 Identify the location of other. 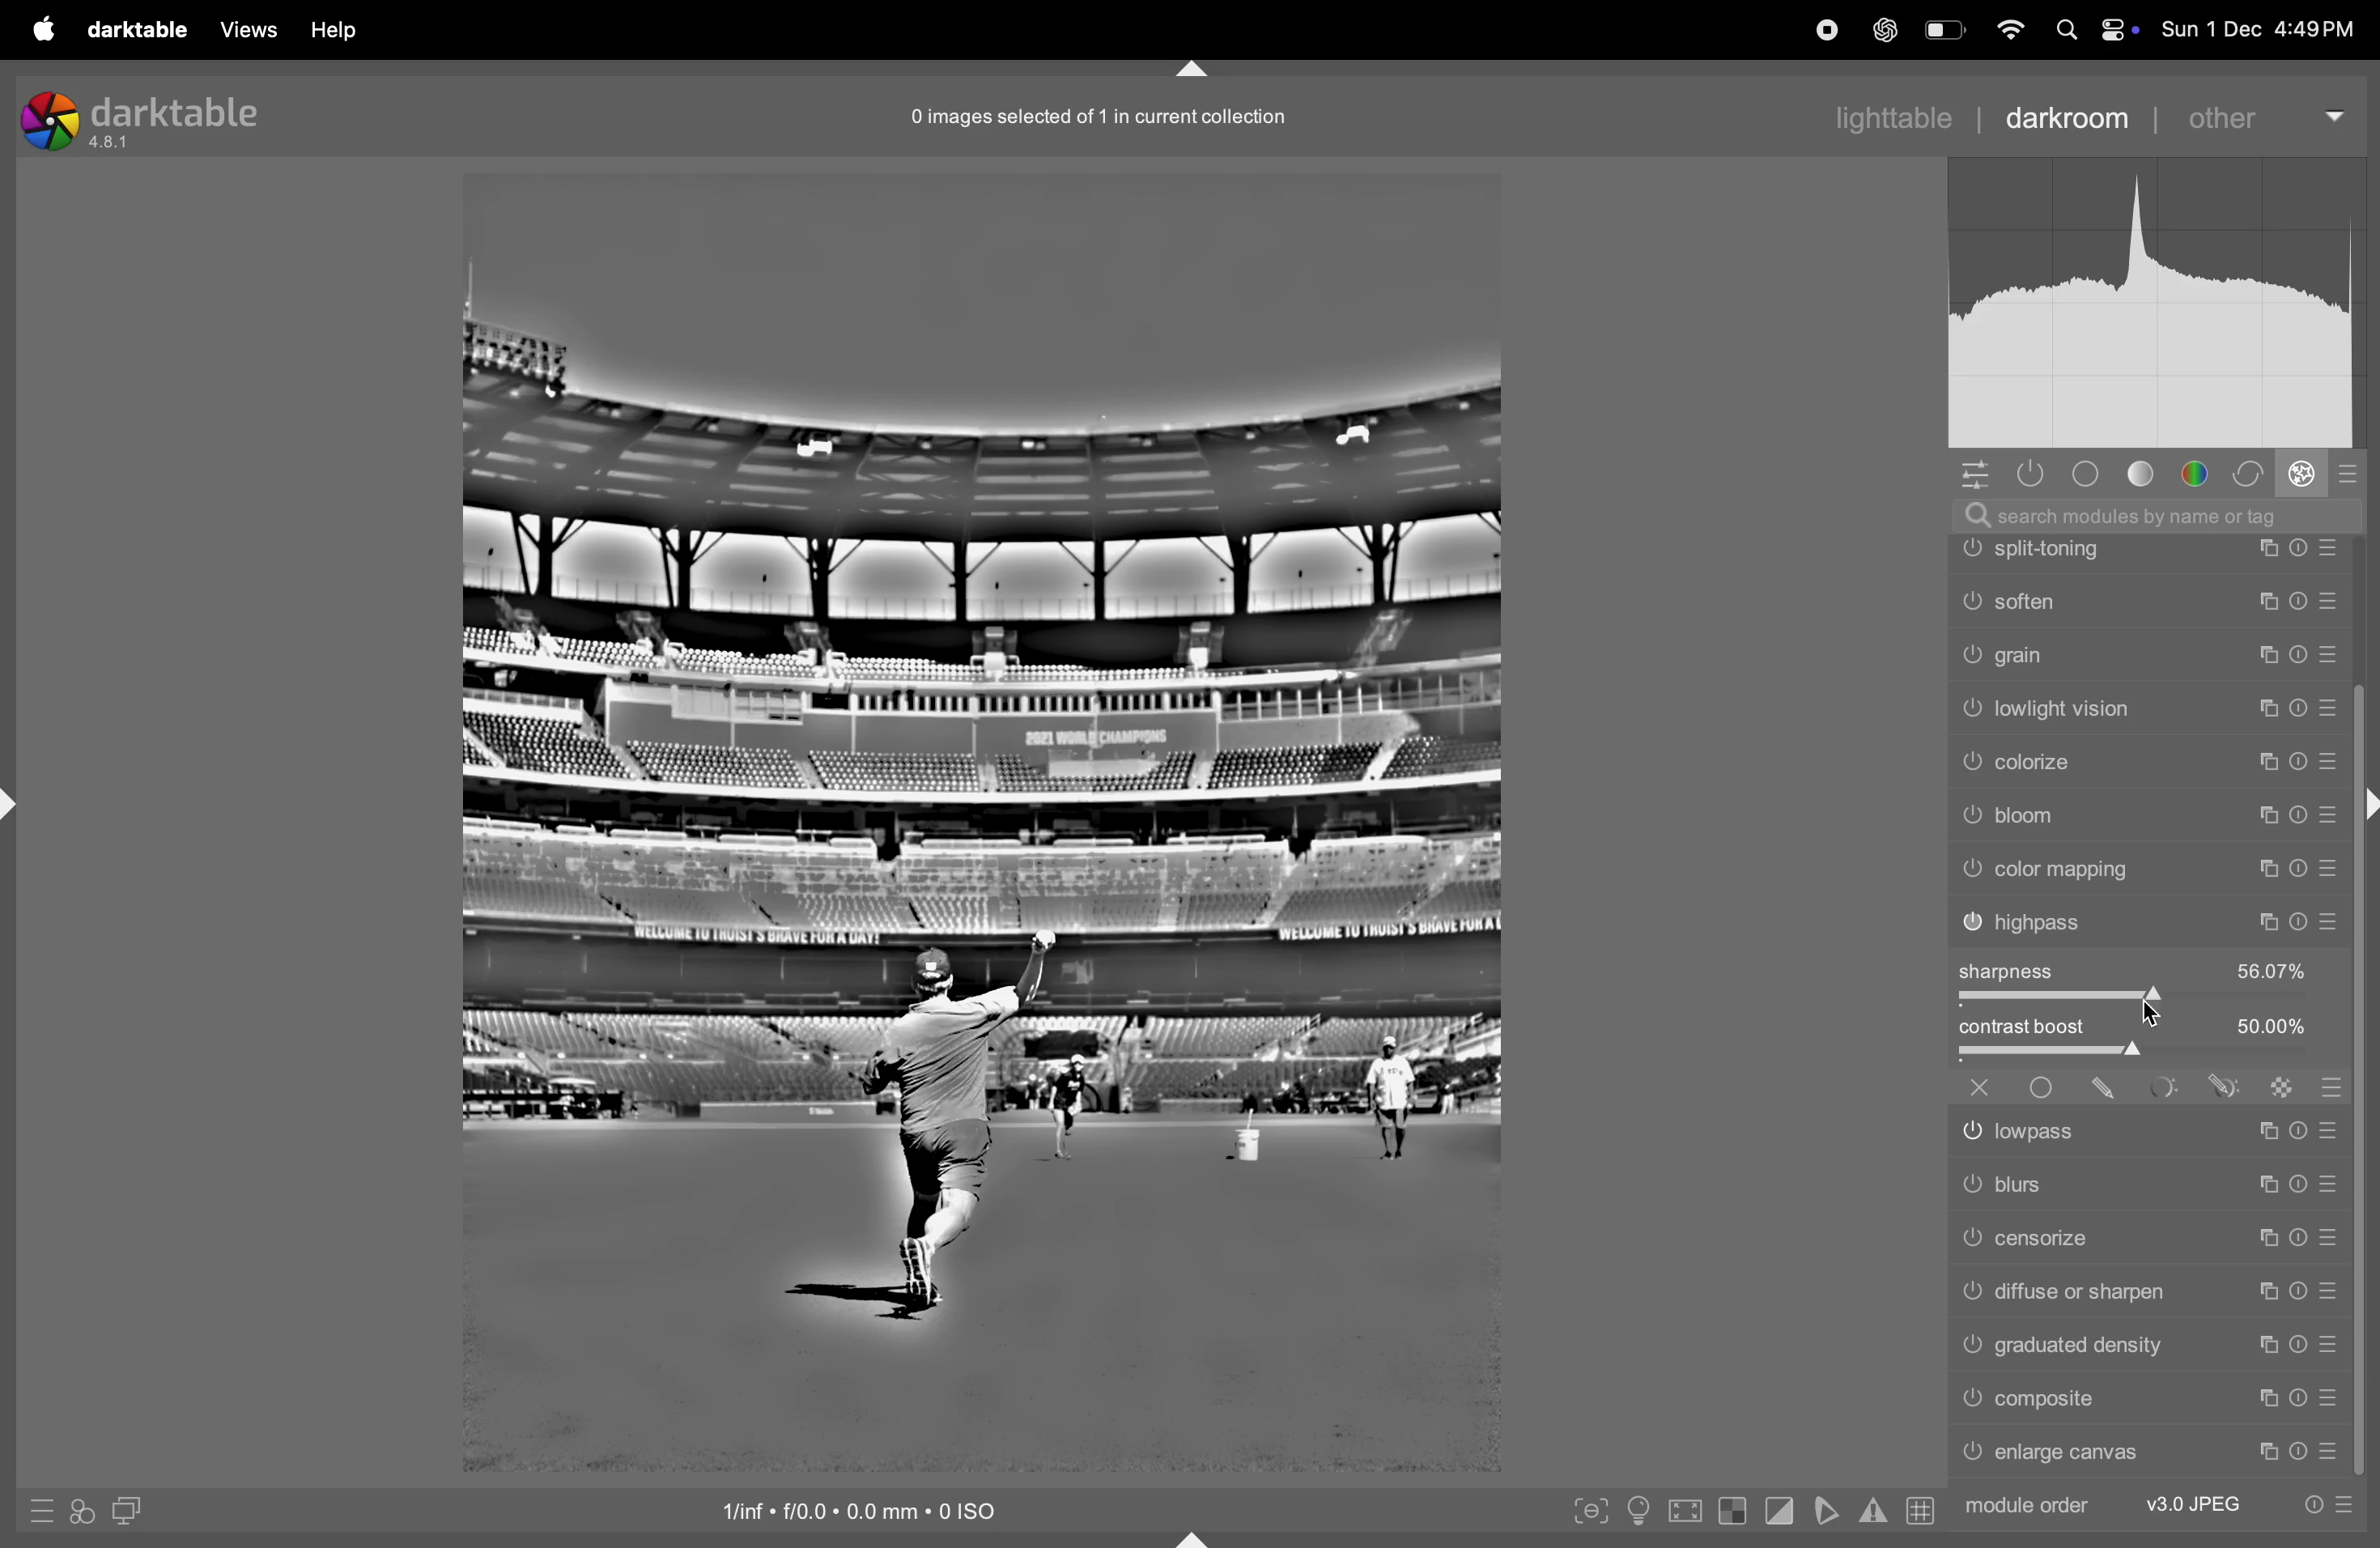
(2256, 119).